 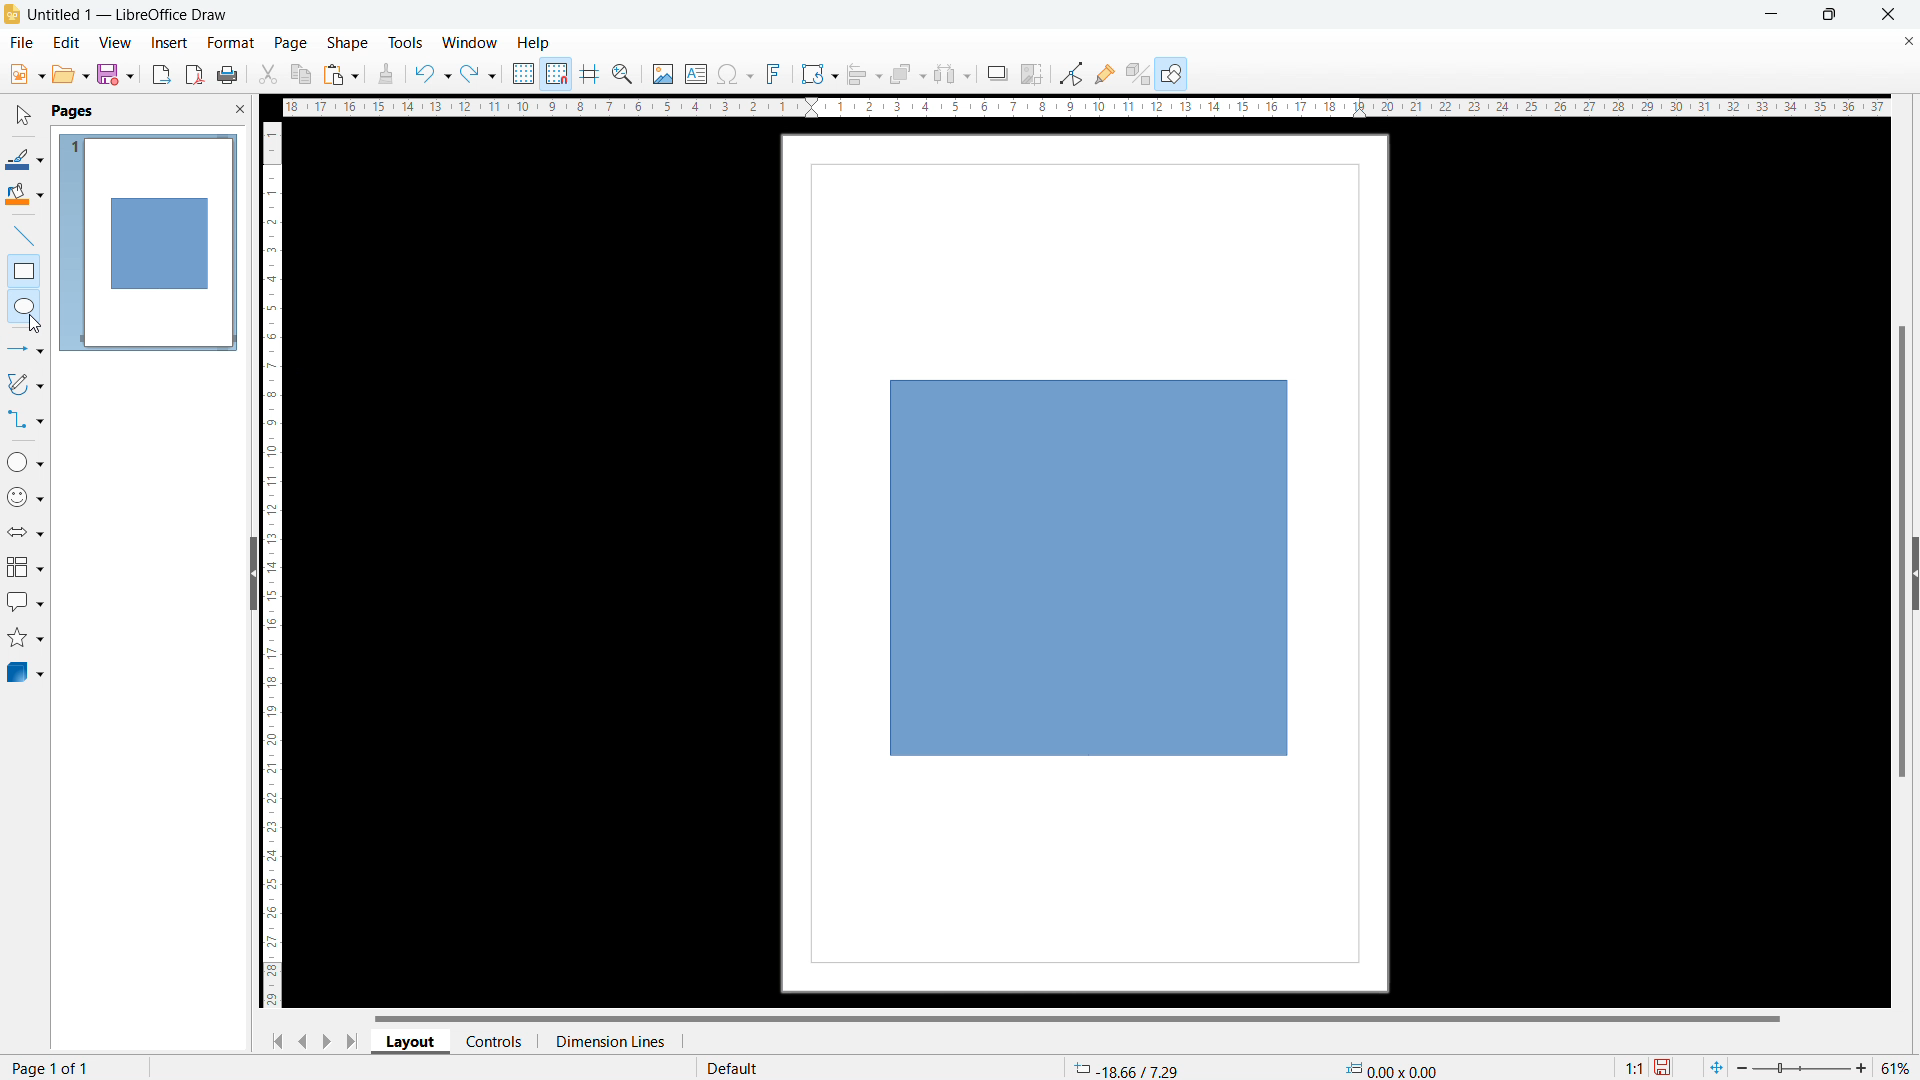 What do you see at coordinates (1077, 1017) in the screenshot?
I see `horizontal scrollbar` at bounding box center [1077, 1017].